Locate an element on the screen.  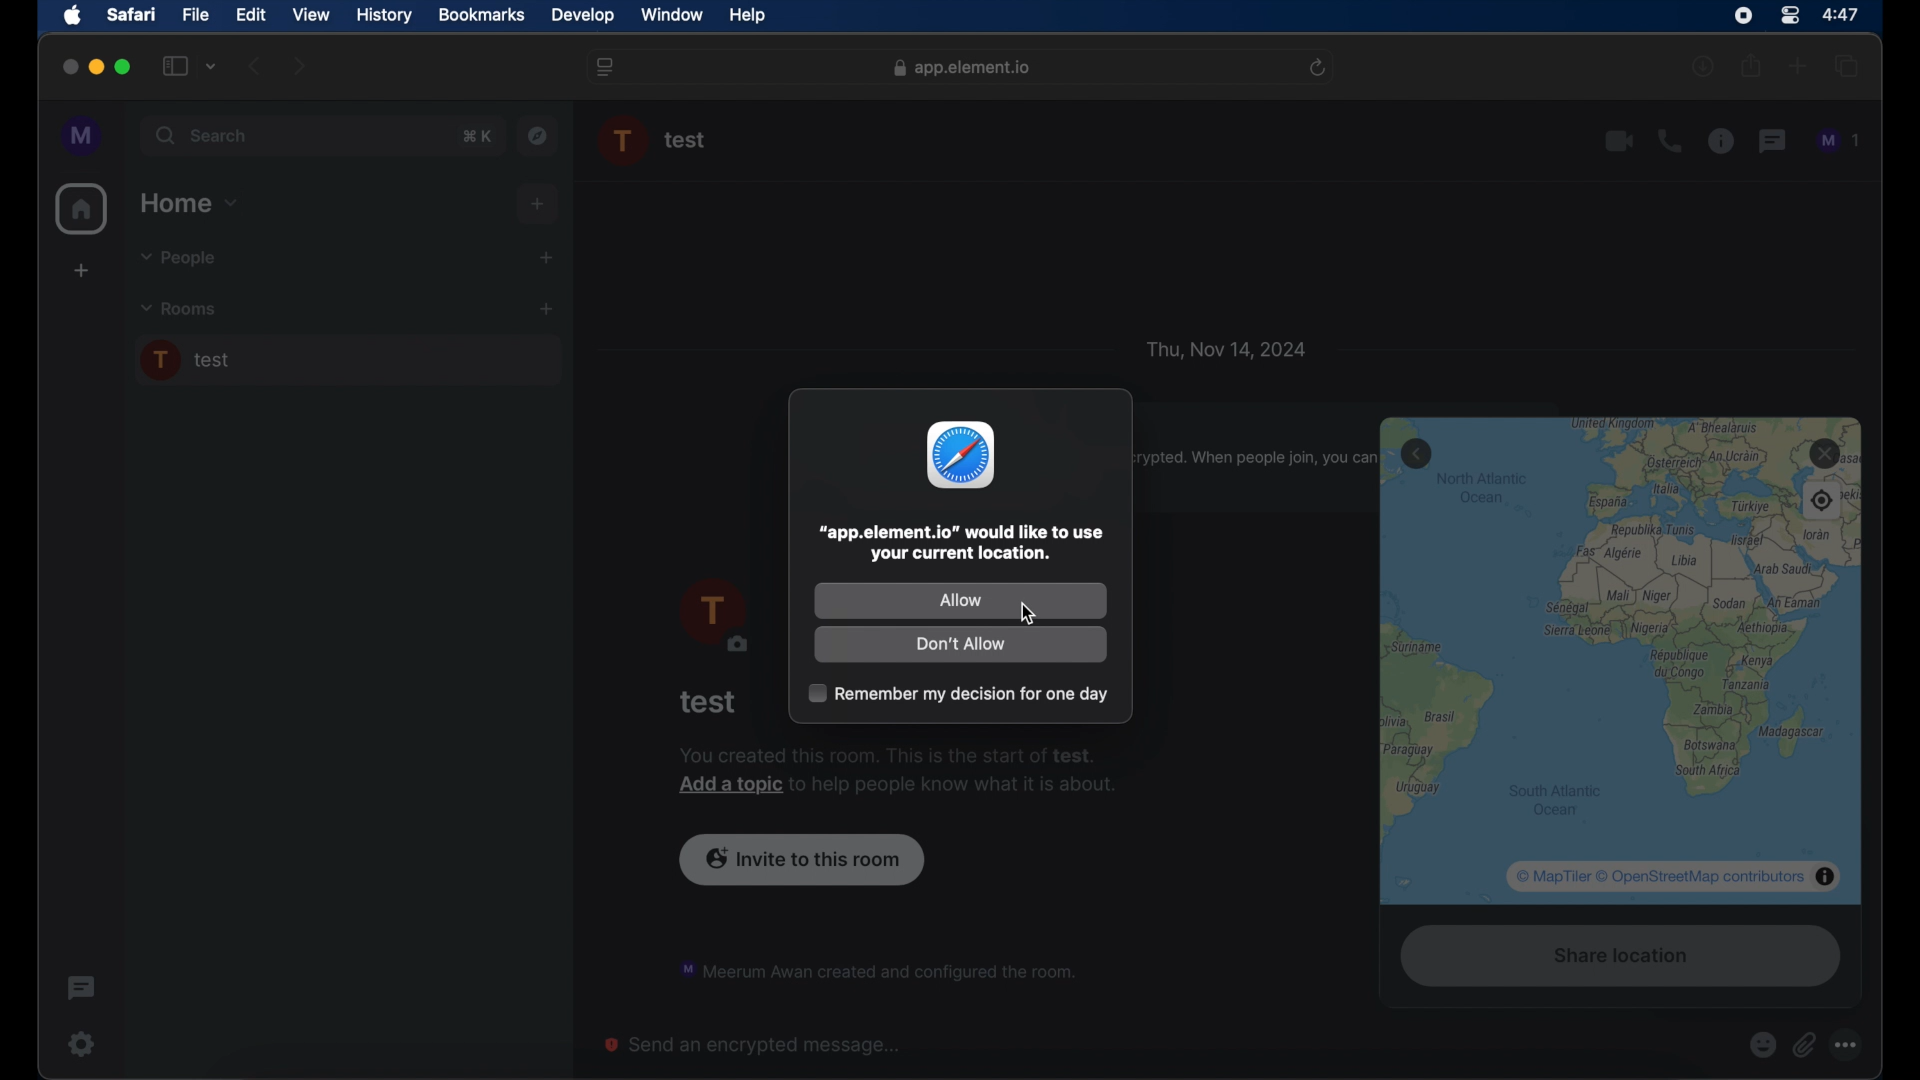
video call is located at coordinates (1619, 141).